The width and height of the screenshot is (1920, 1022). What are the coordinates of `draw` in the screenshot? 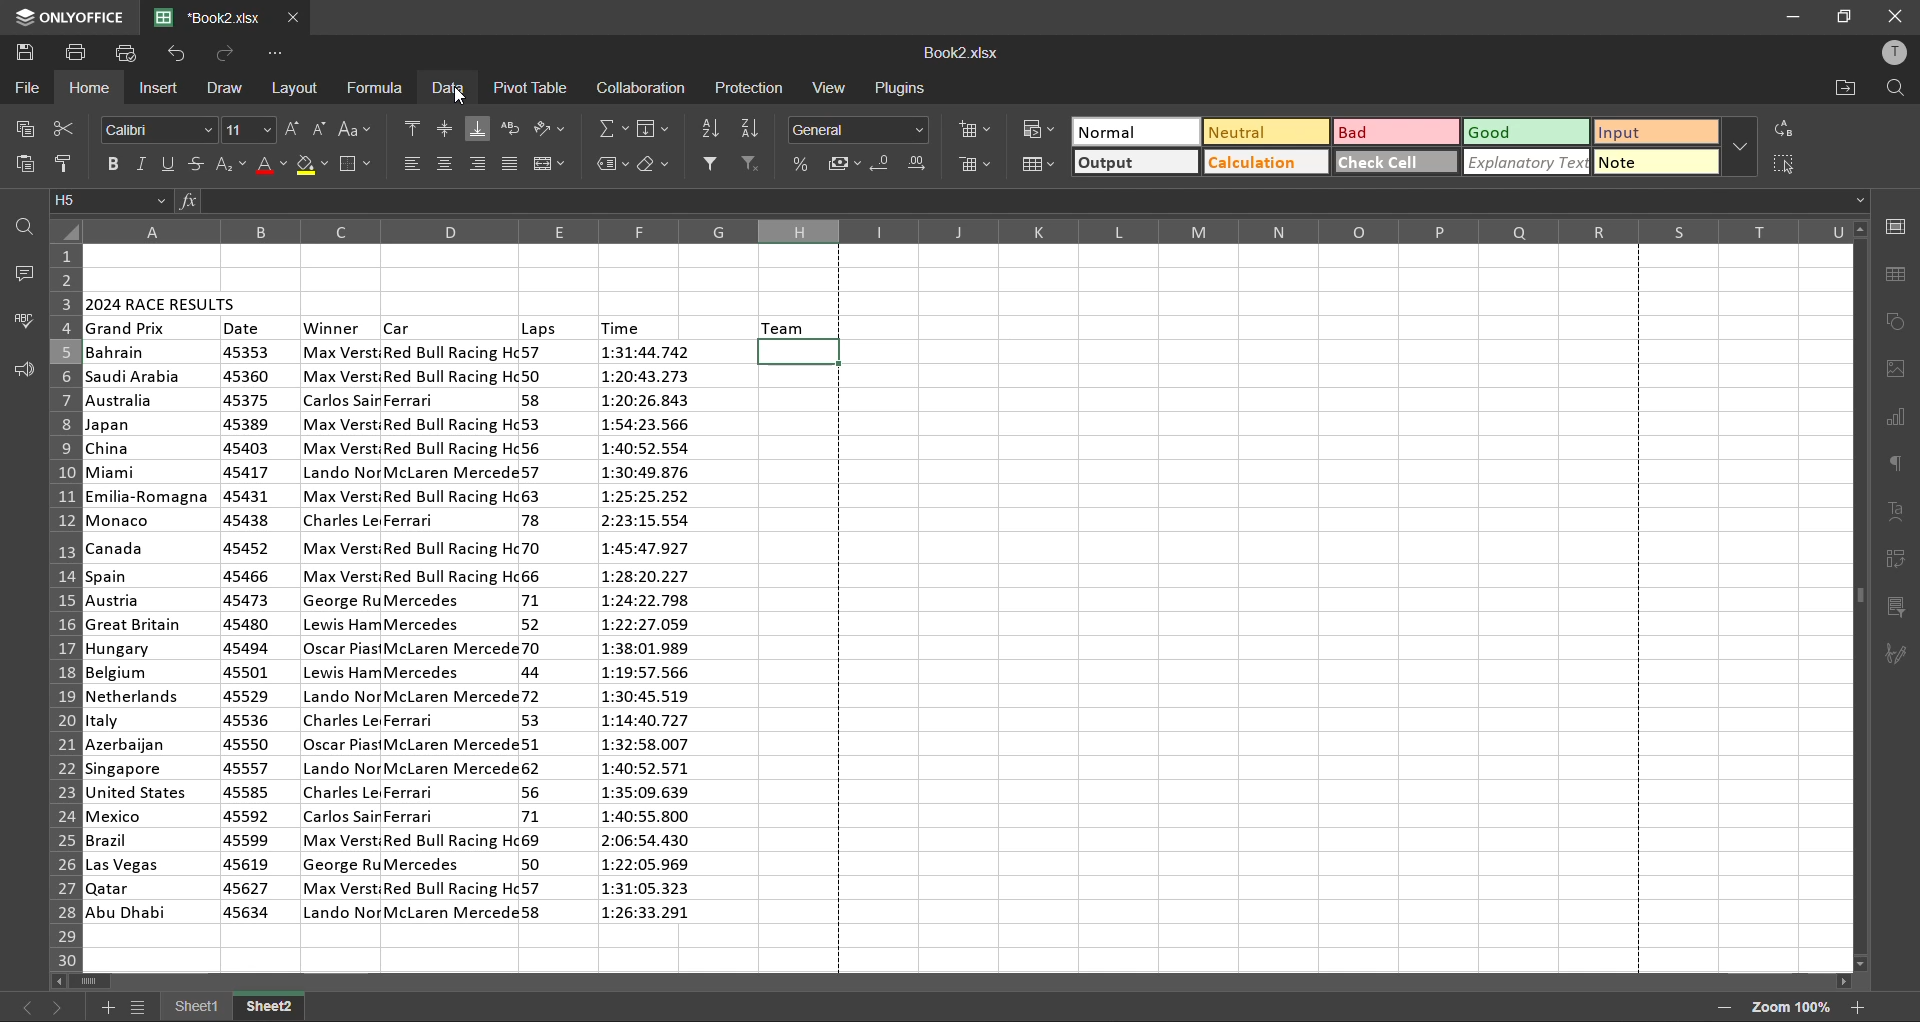 It's located at (226, 85).